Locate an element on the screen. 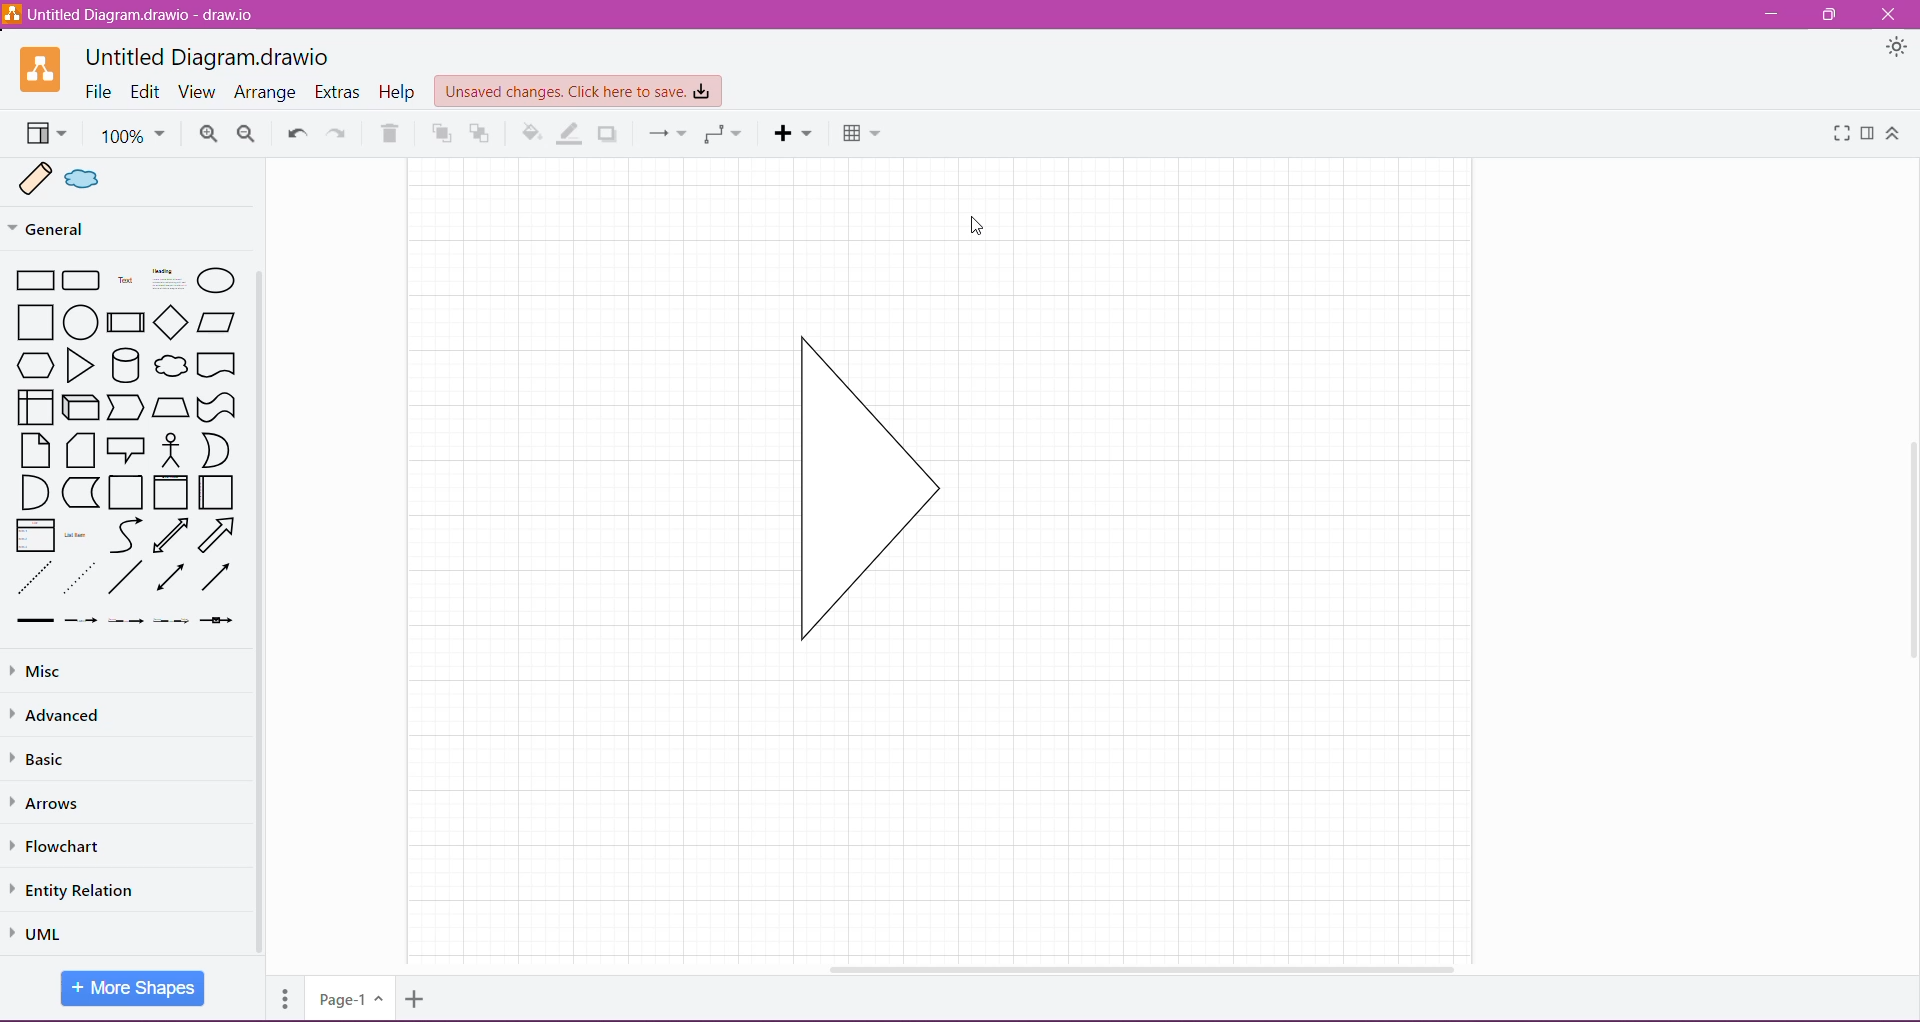 This screenshot has width=1920, height=1022. Advanced is located at coordinates (61, 718).